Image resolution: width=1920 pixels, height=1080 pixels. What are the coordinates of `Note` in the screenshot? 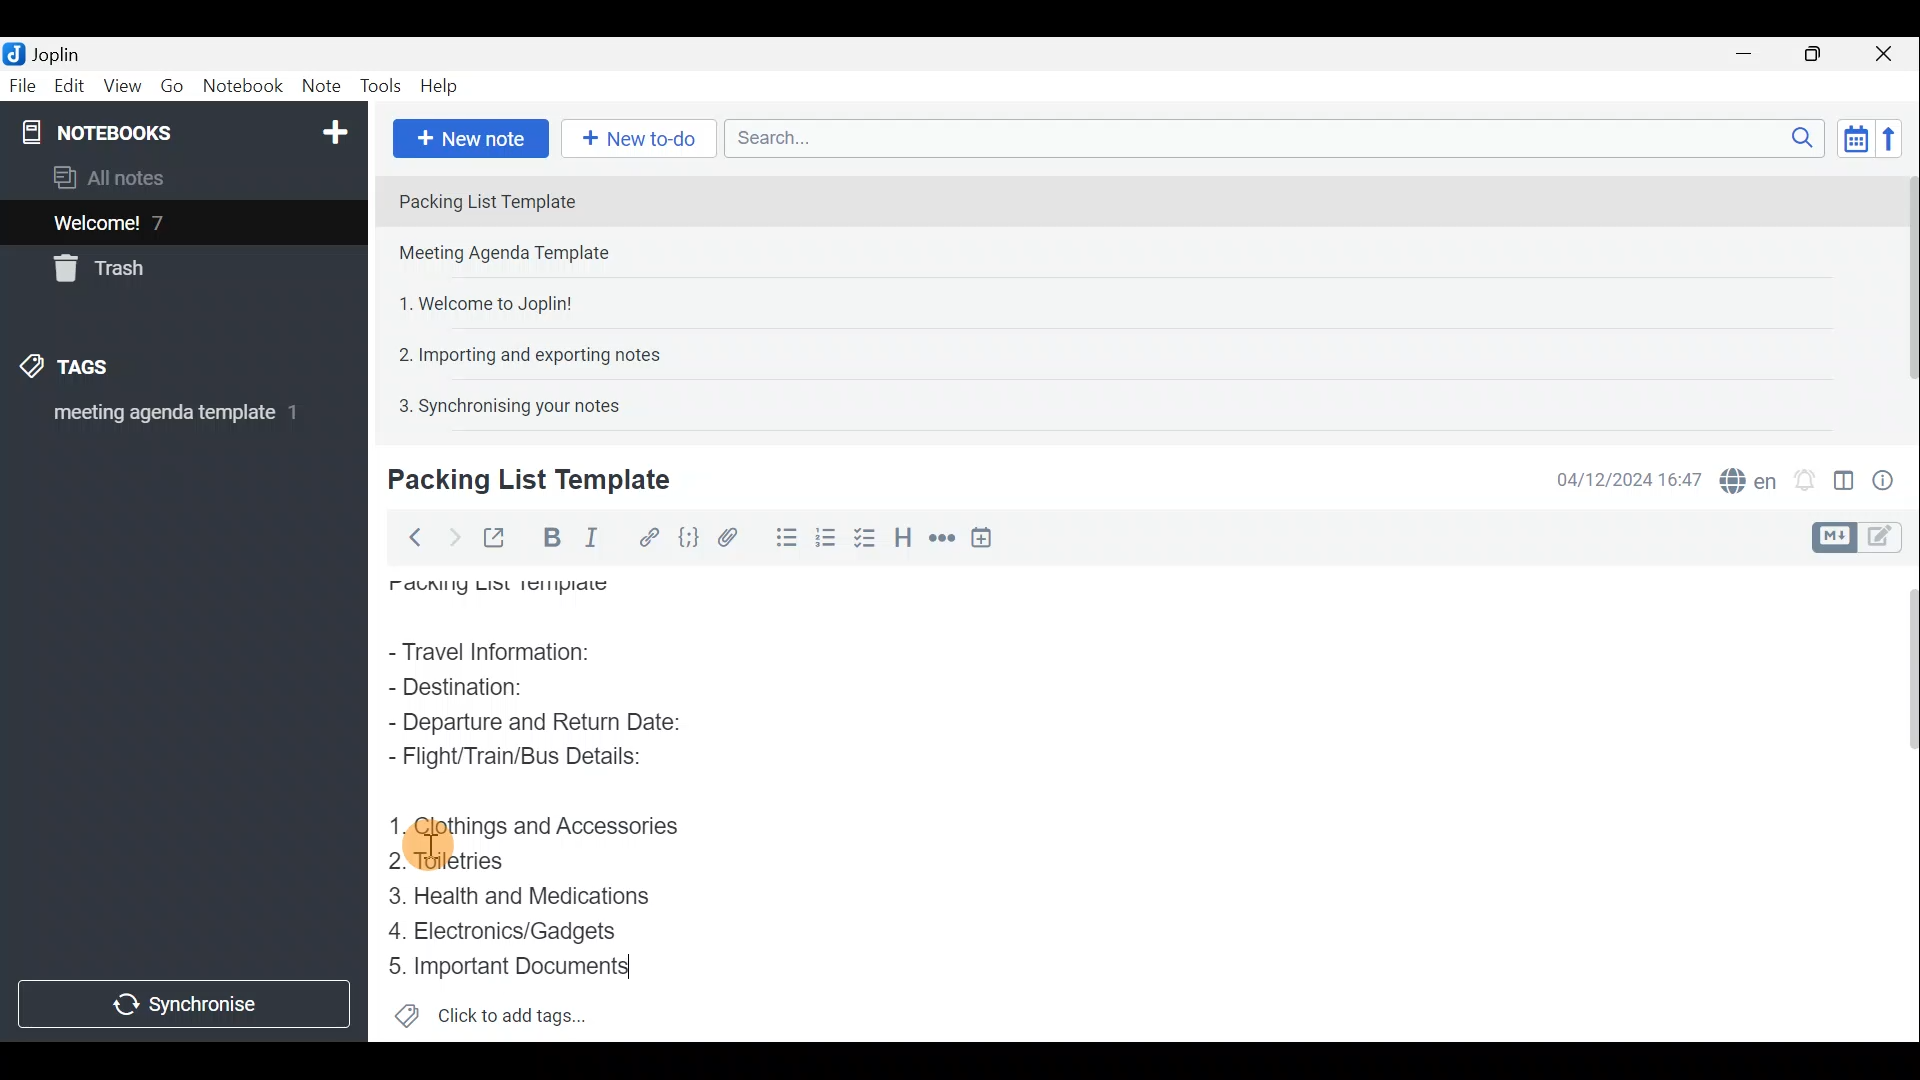 It's located at (320, 87).